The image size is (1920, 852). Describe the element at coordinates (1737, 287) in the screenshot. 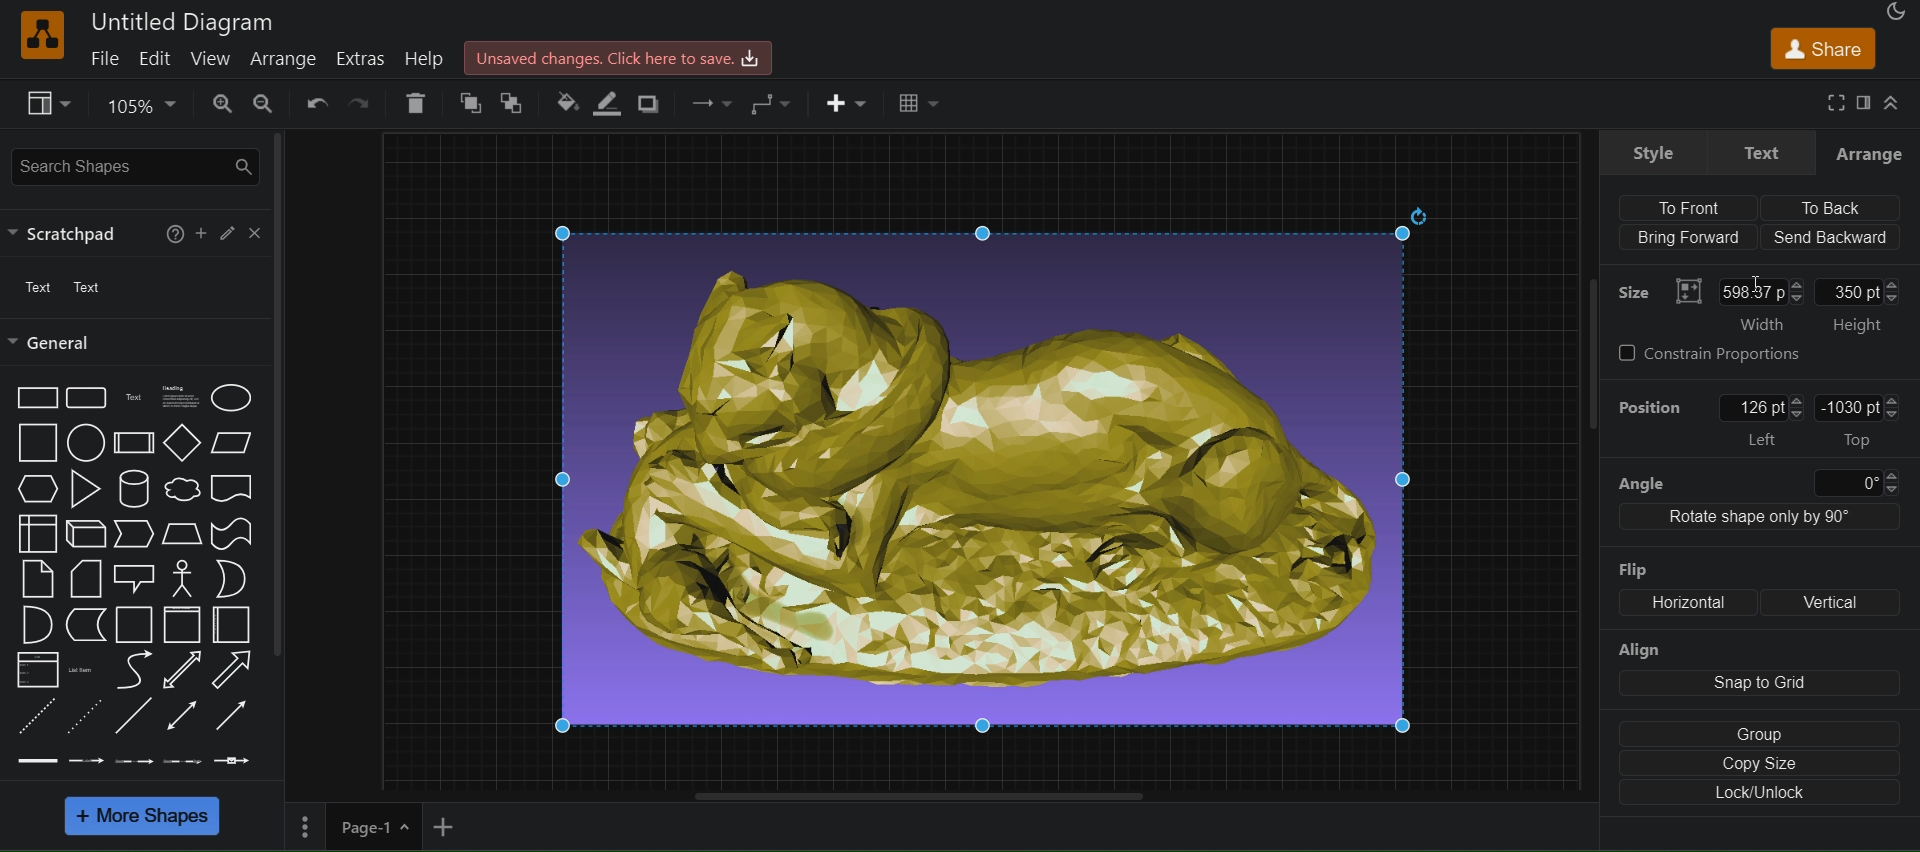

I see `Size: width` at that location.